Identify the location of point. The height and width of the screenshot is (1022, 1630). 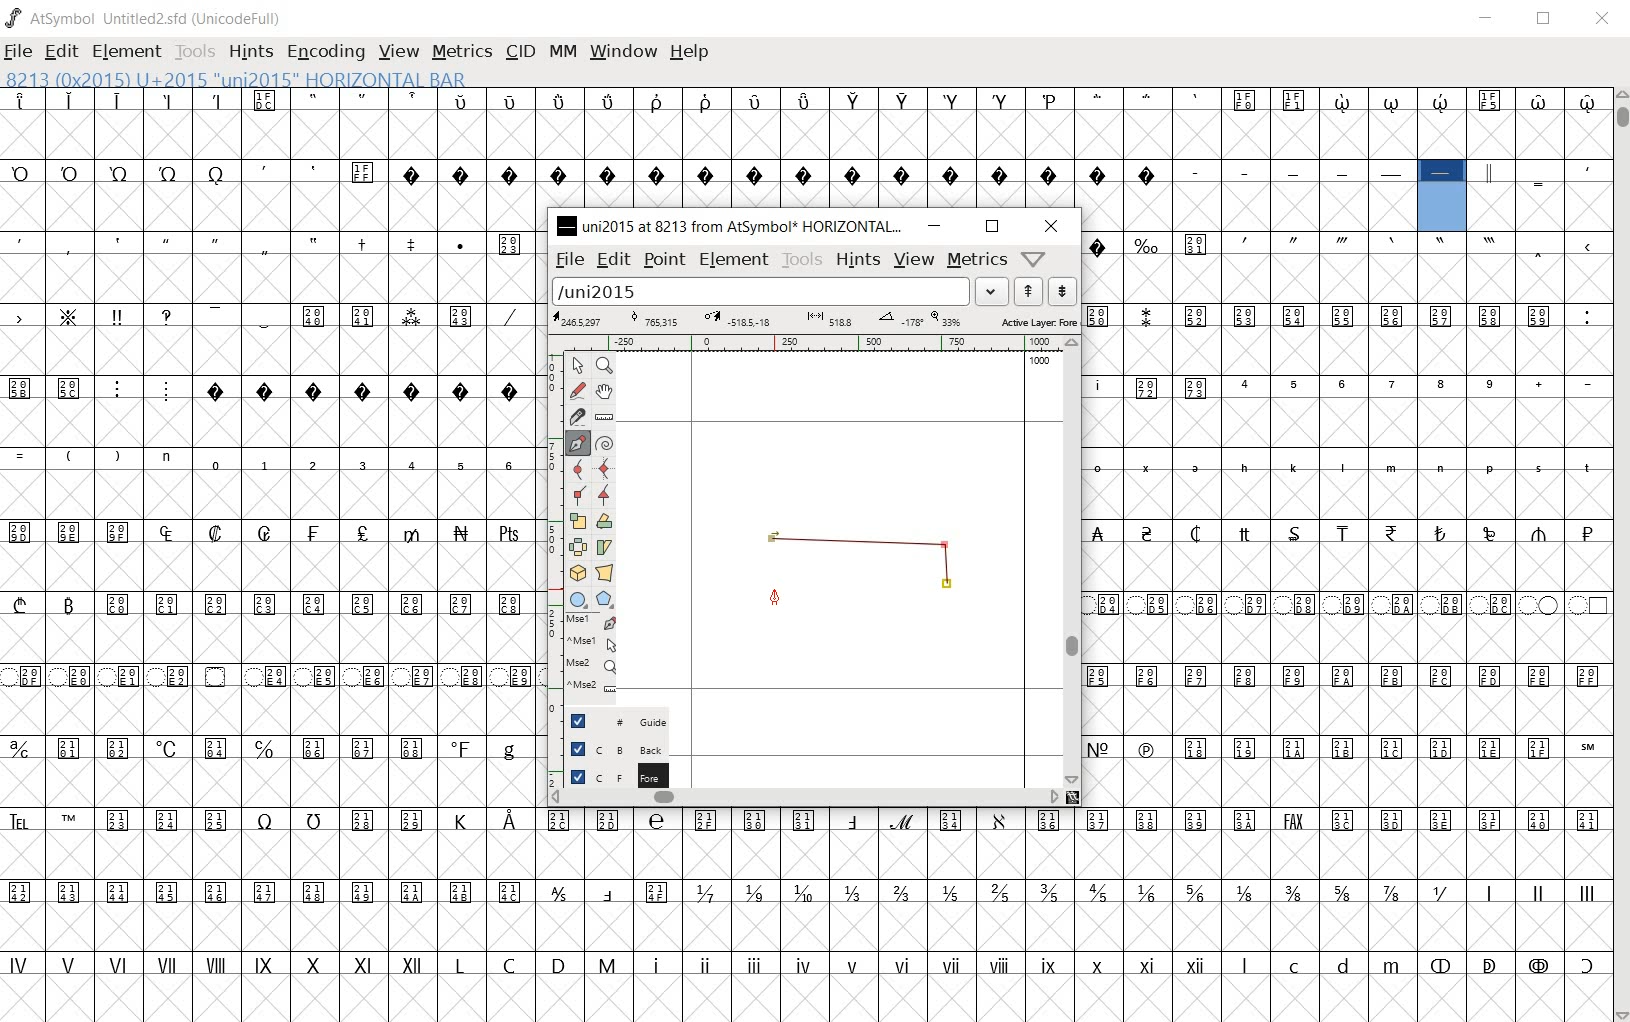
(666, 262).